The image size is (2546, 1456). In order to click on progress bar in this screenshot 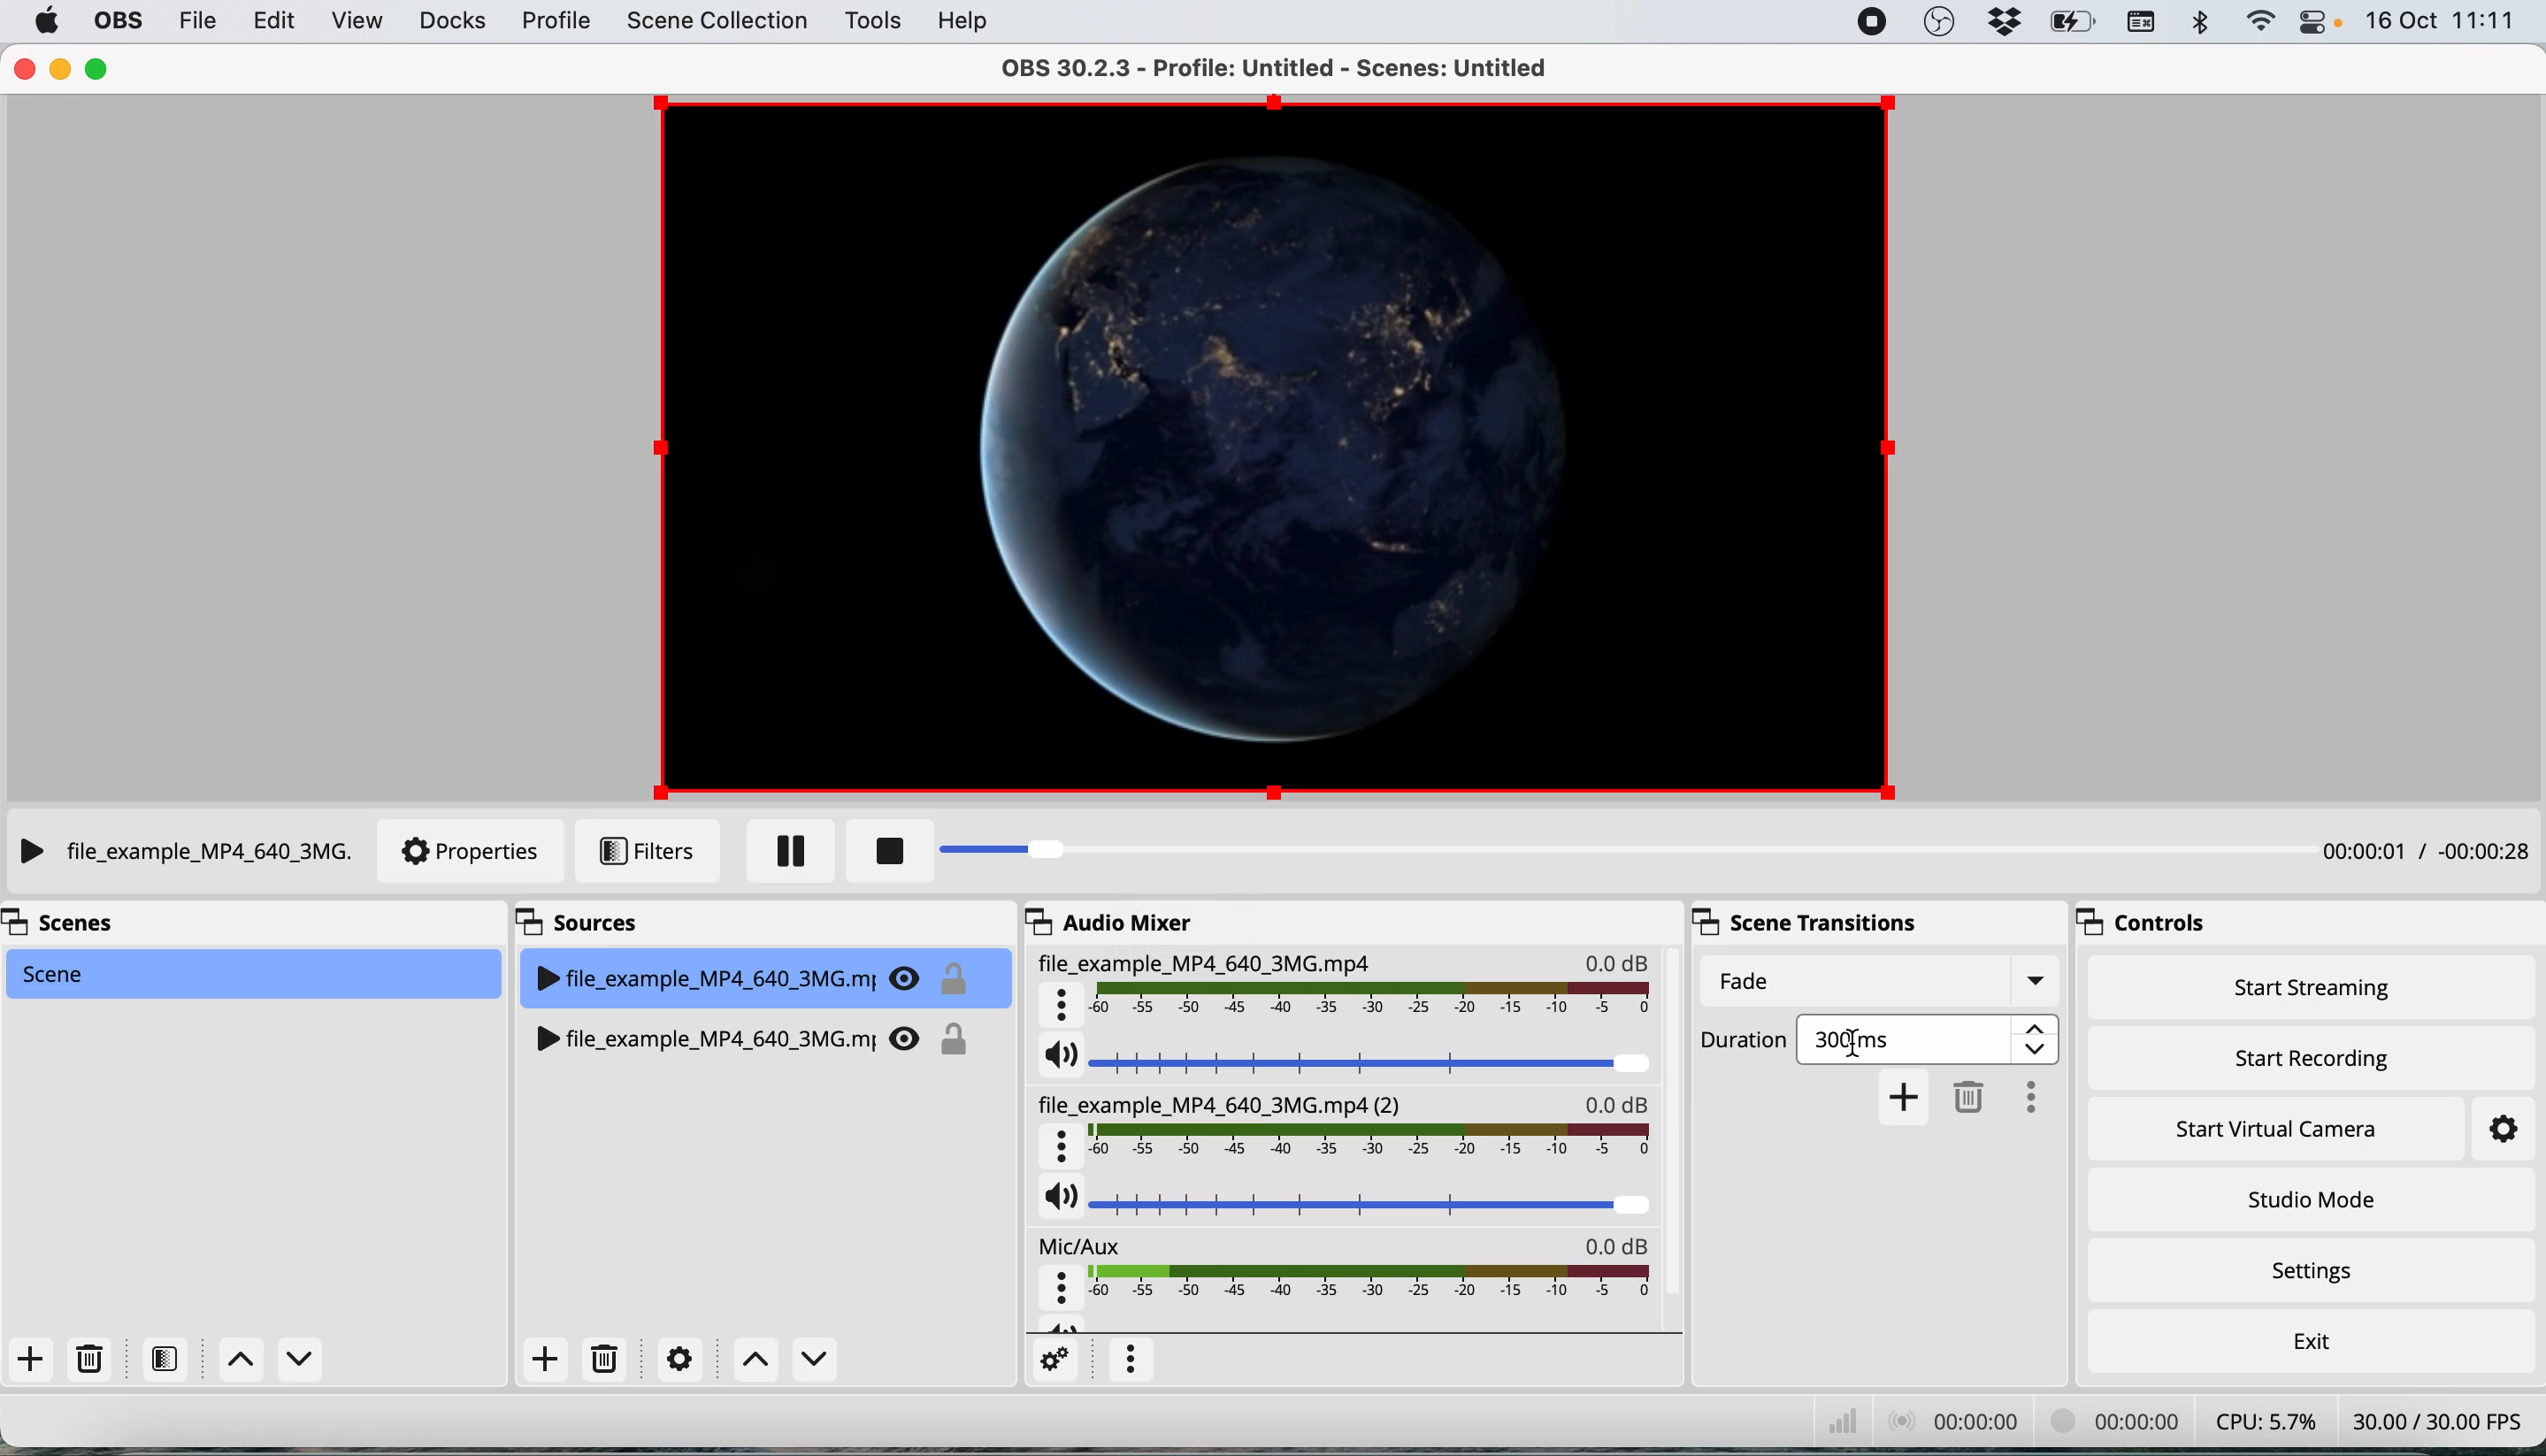, I will do `click(1531, 851)`.